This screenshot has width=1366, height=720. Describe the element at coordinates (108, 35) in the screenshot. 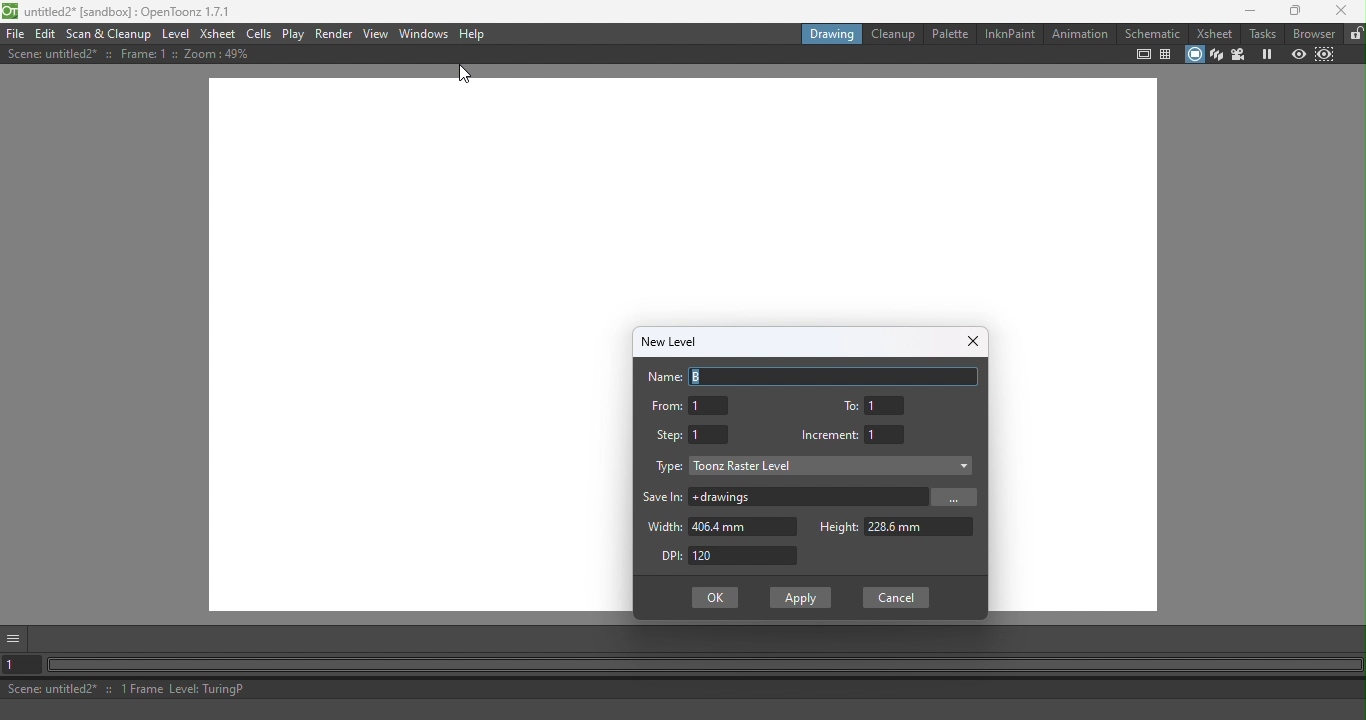

I see `Scan & Cleanup` at that location.